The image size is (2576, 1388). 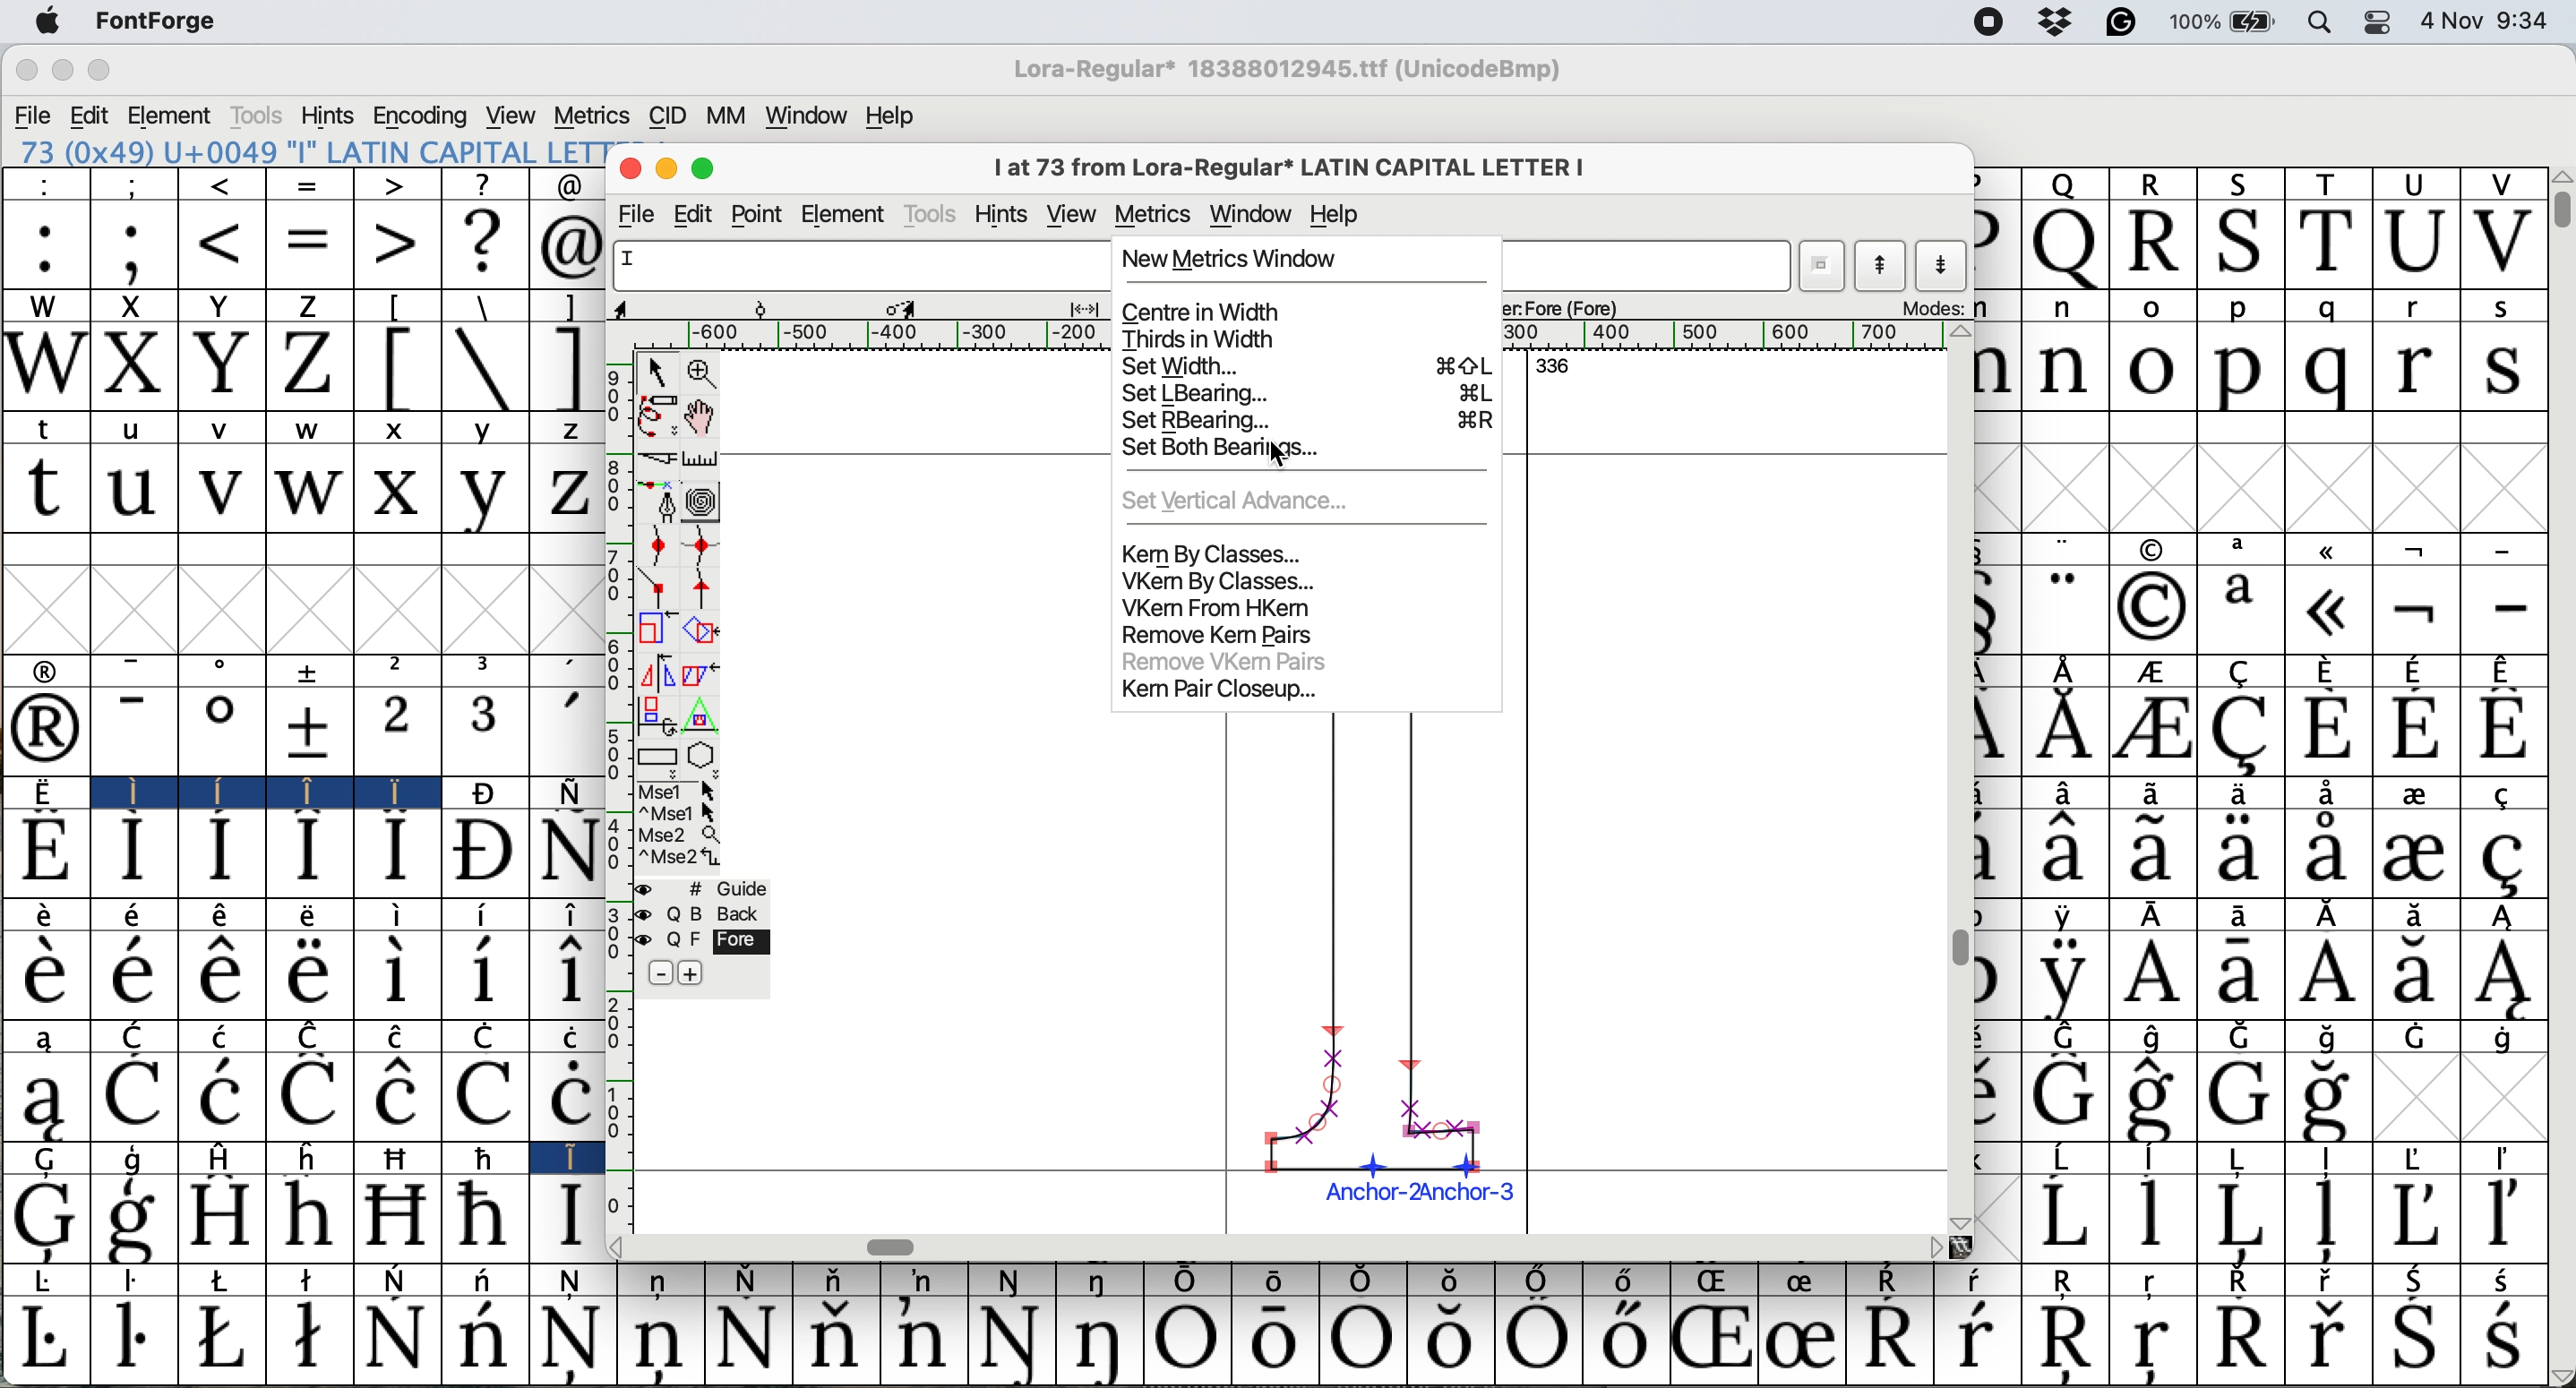 I want to click on @, so click(x=567, y=186).